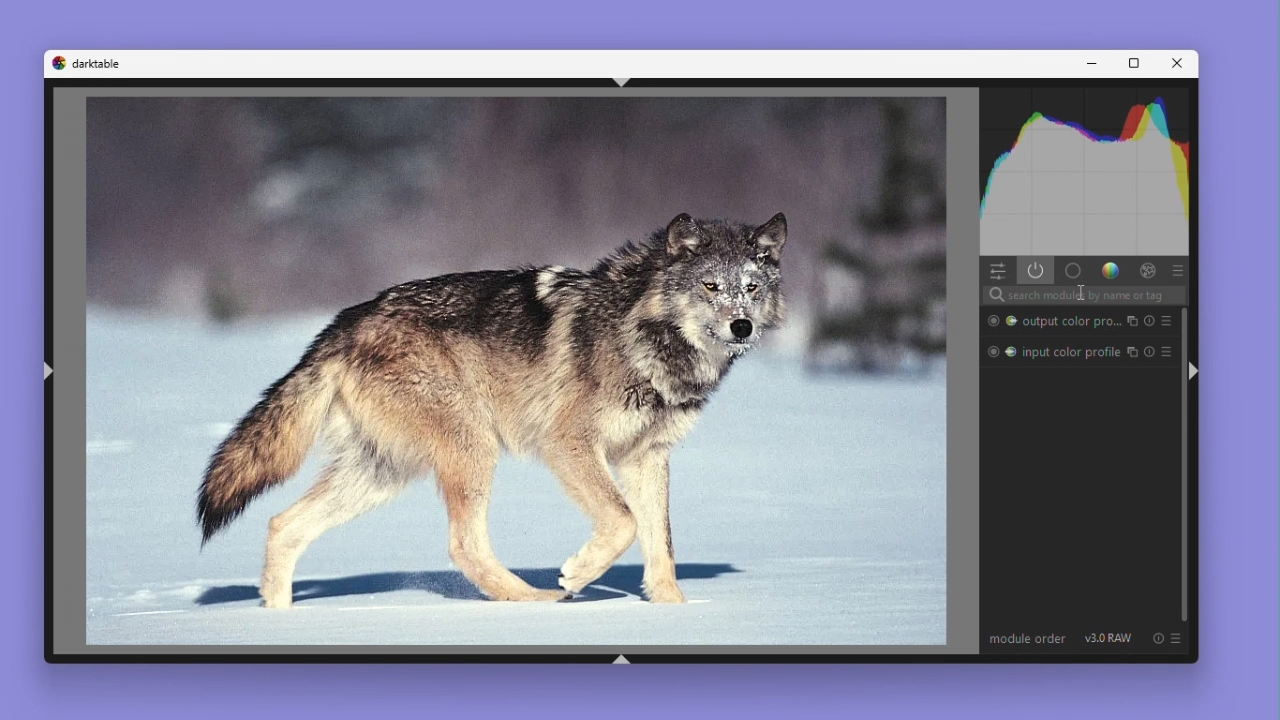 The image size is (1280, 720). Describe the element at coordinates (1148, 321) in the screenshot. I see `reset` at that location.